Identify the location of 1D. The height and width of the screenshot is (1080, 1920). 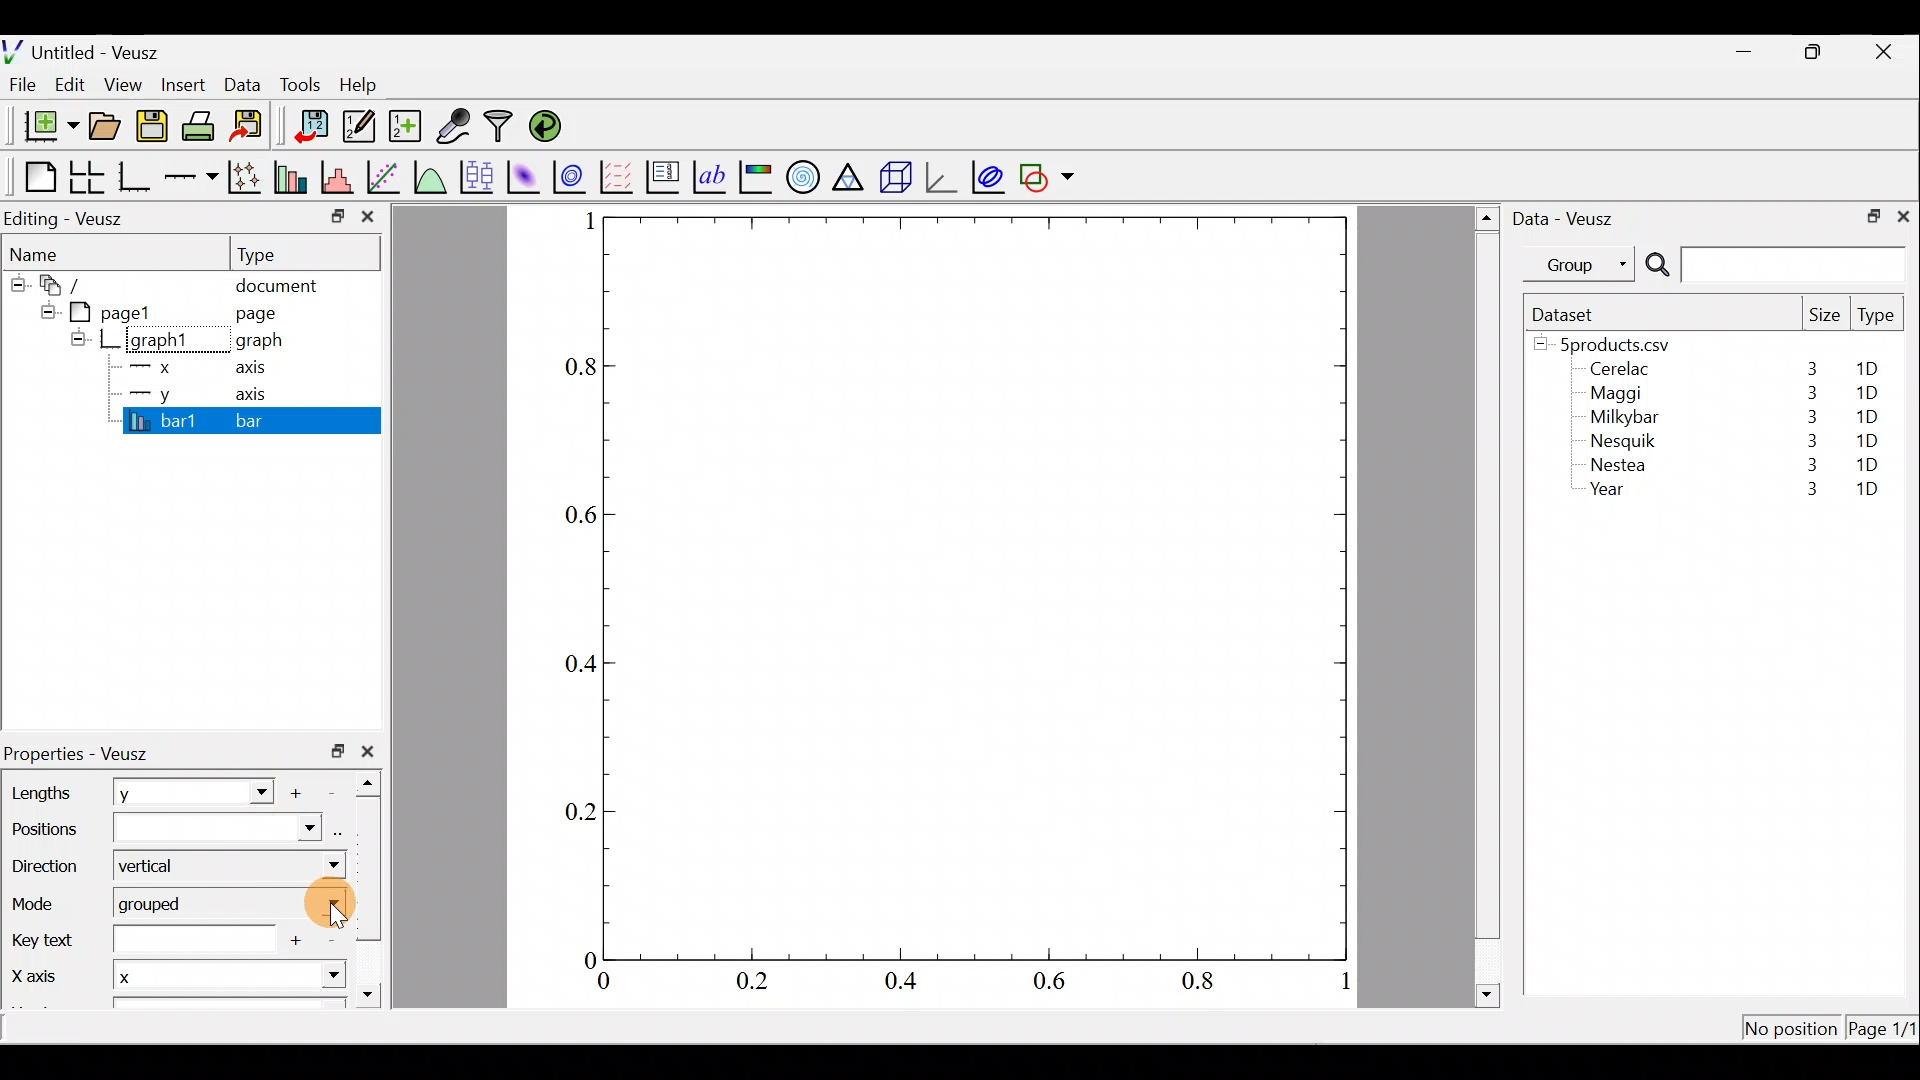
(1867, 464).